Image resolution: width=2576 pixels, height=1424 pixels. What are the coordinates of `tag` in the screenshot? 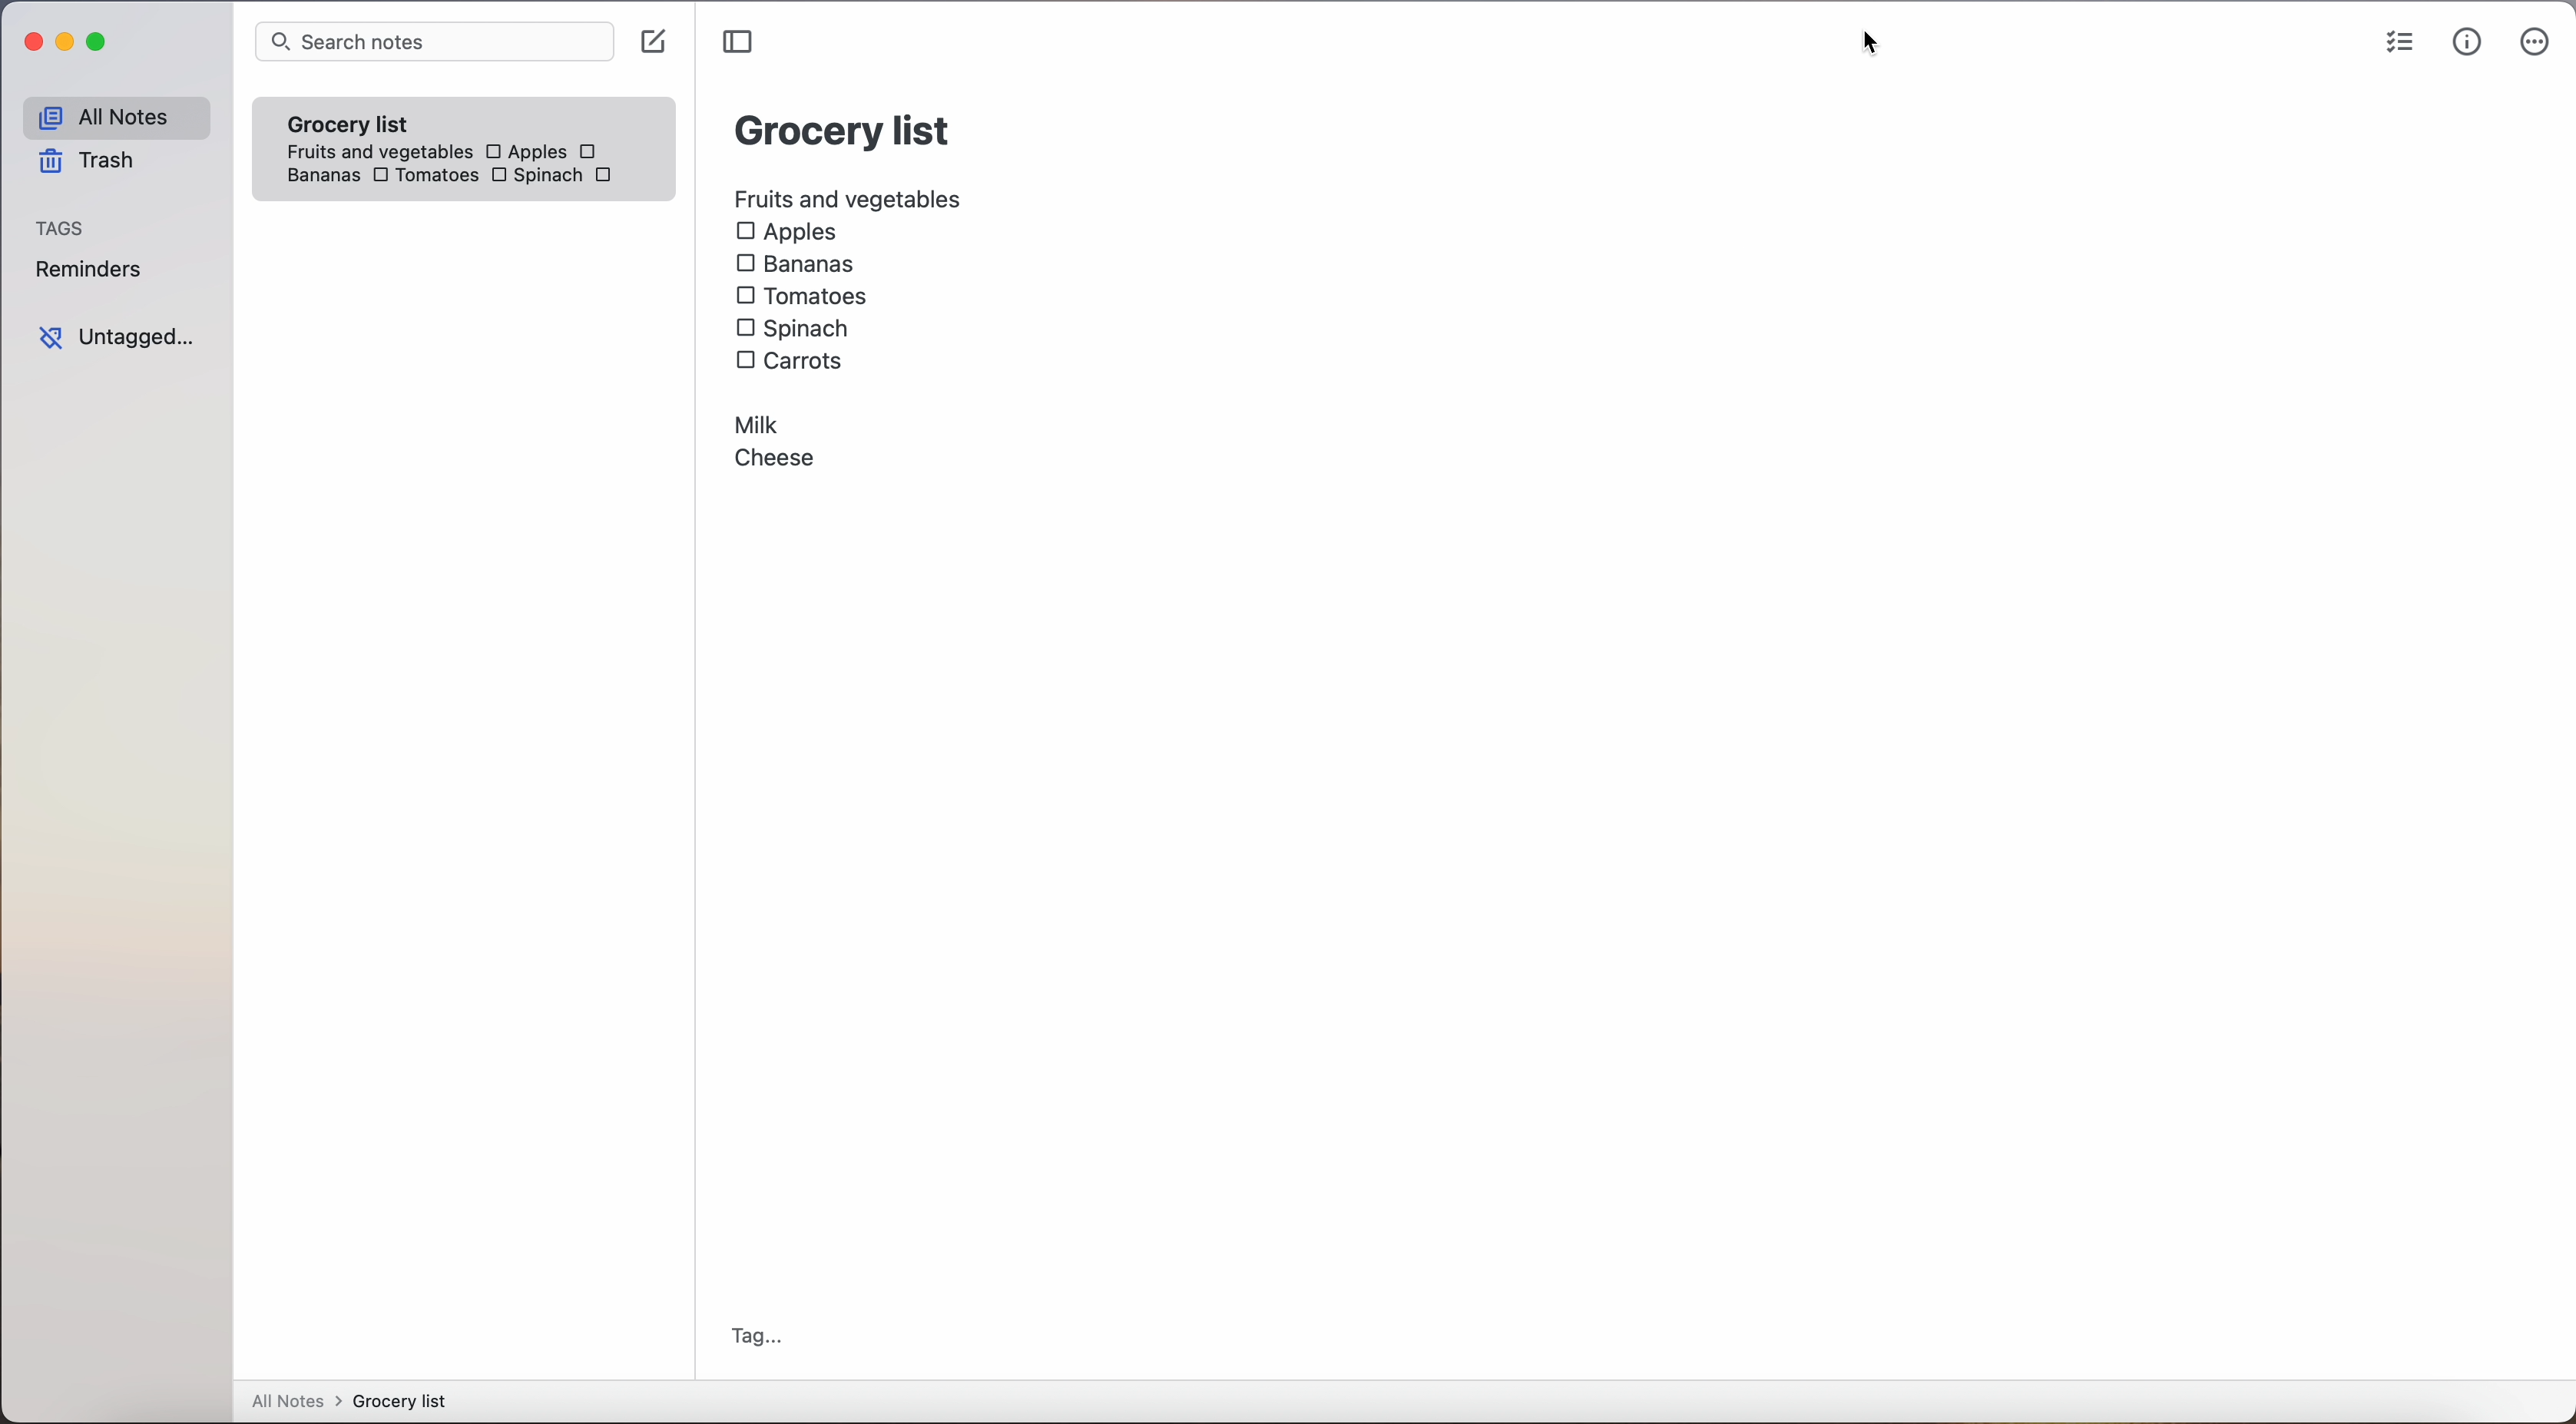 It's located at (760, 1336).